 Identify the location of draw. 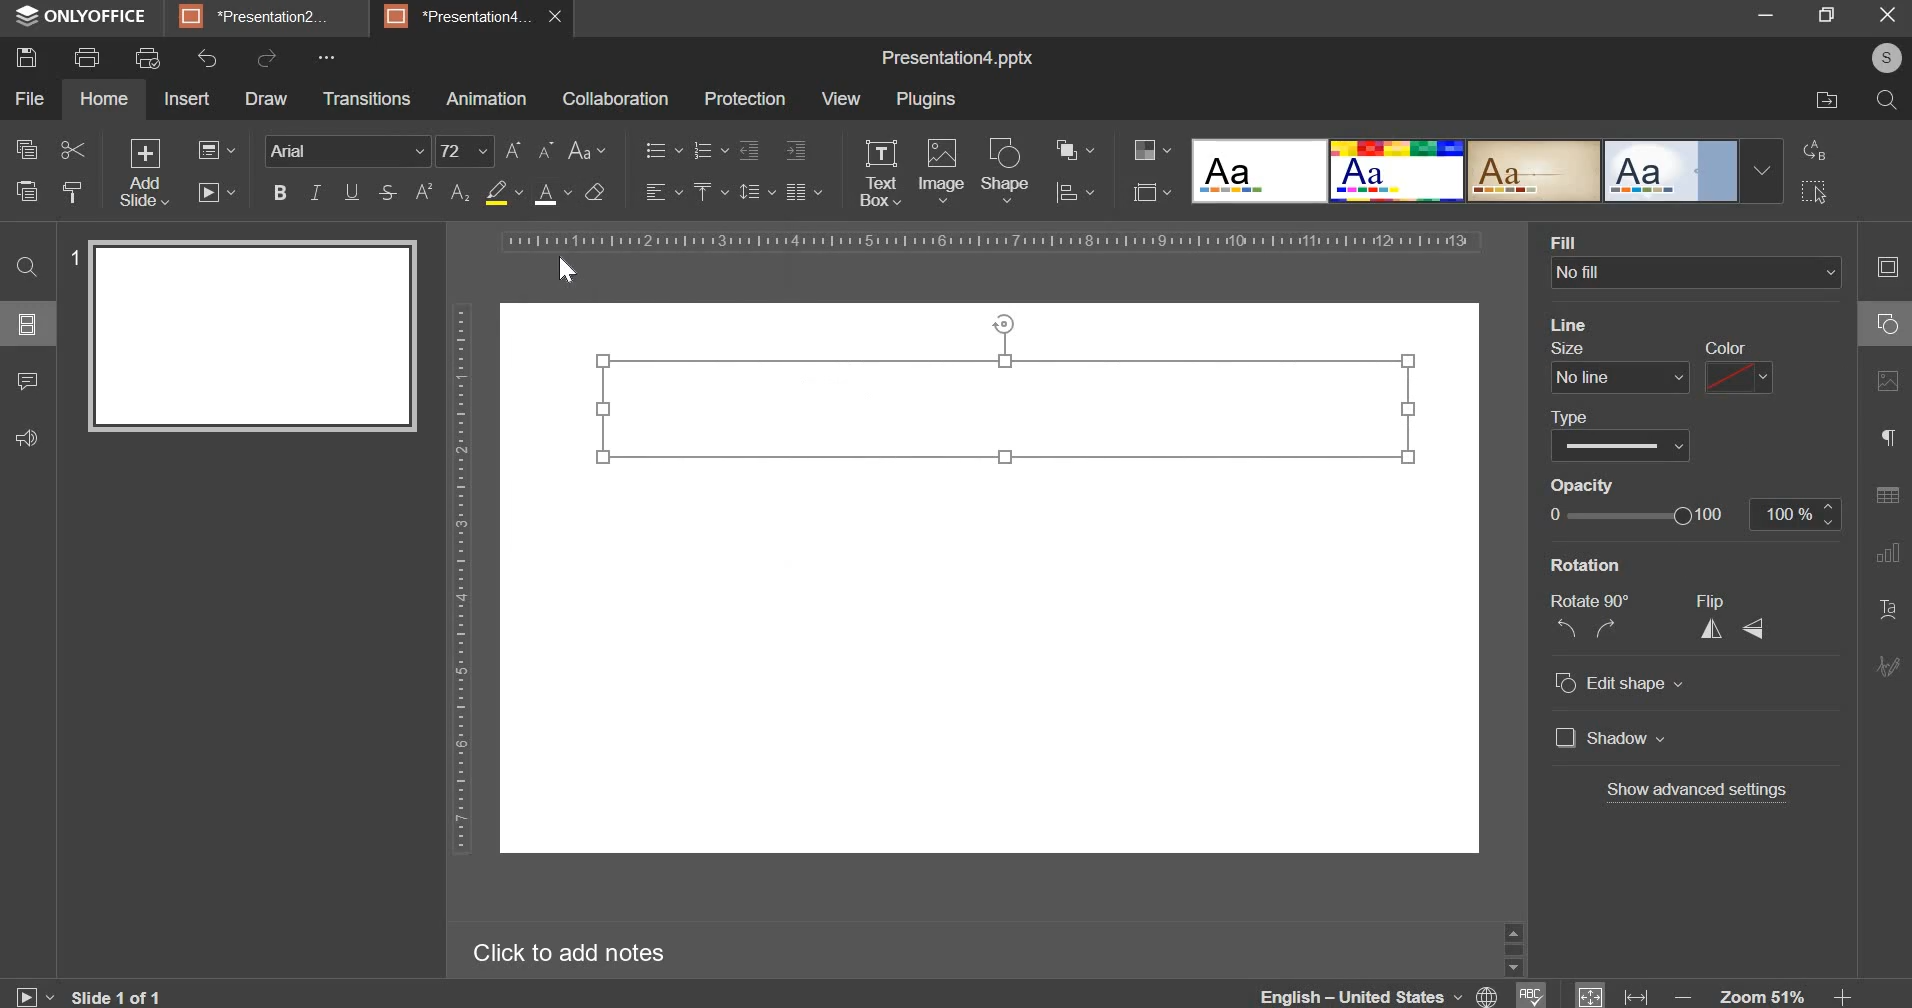
(265, 98).